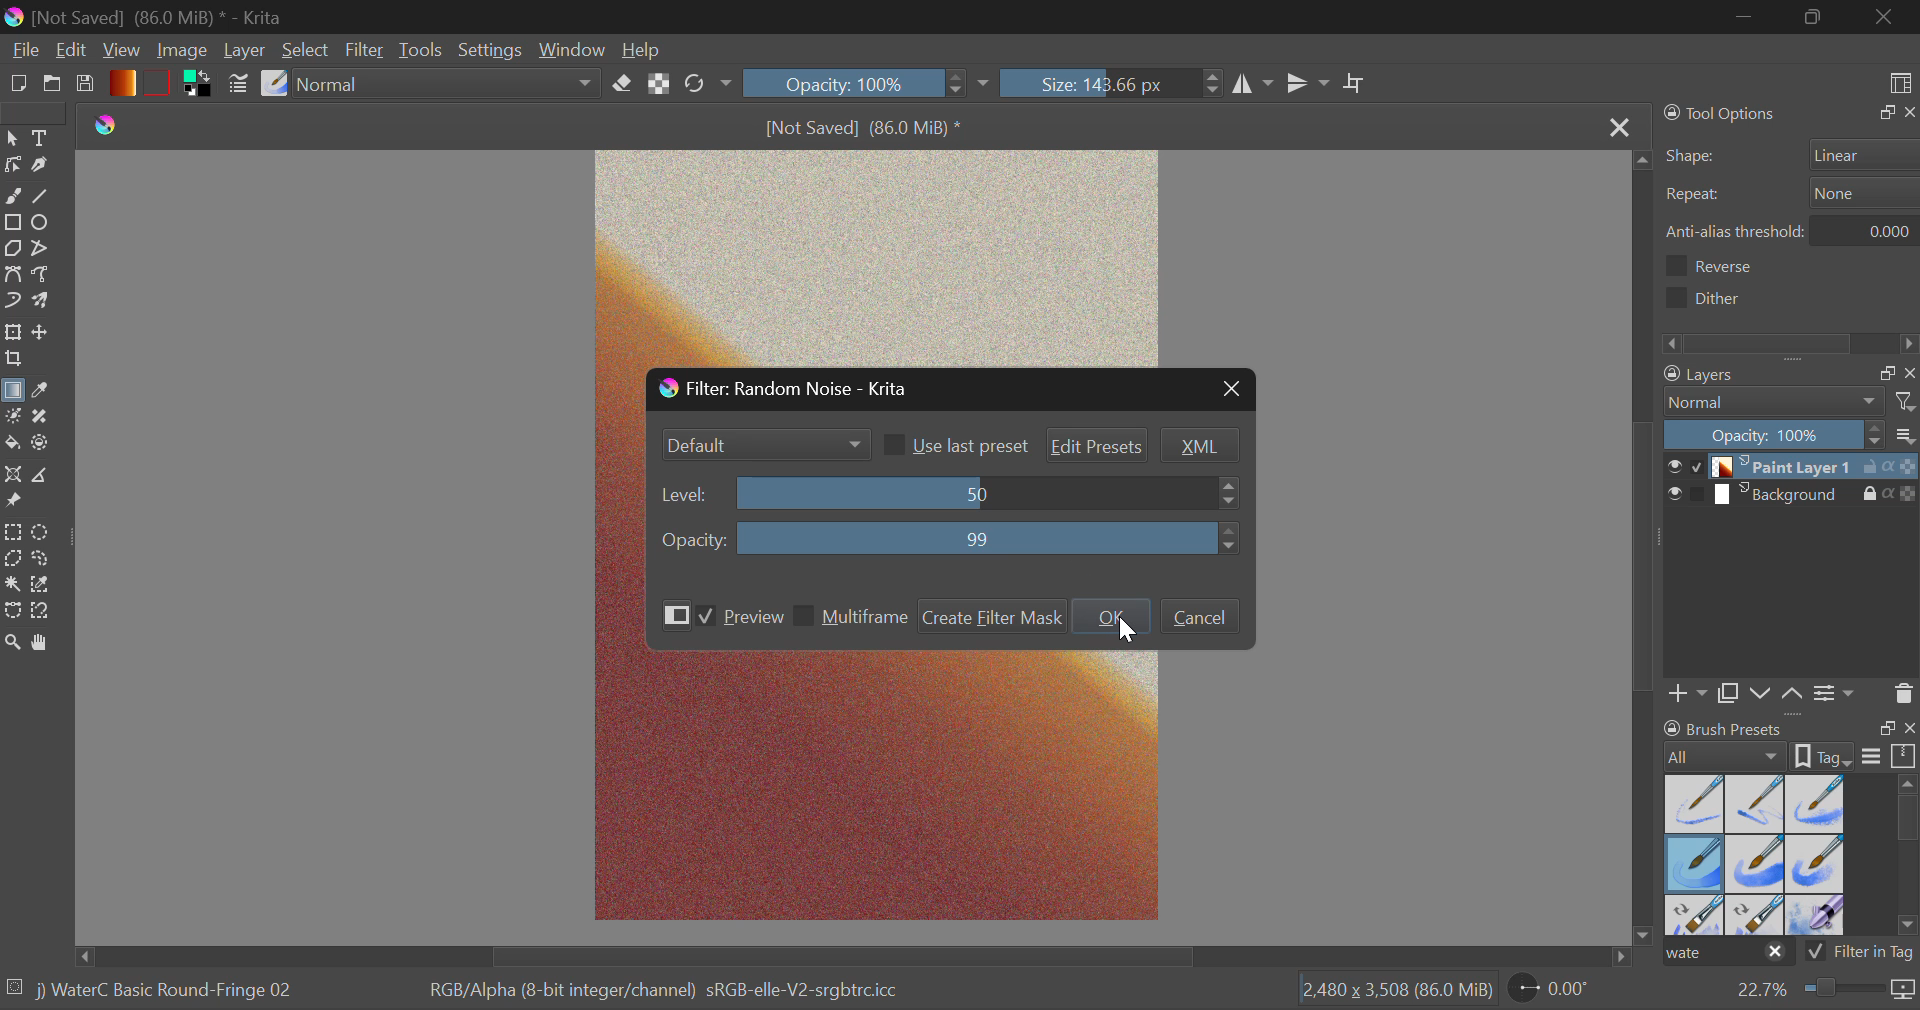  I want to click on add, so click(1689, 696).